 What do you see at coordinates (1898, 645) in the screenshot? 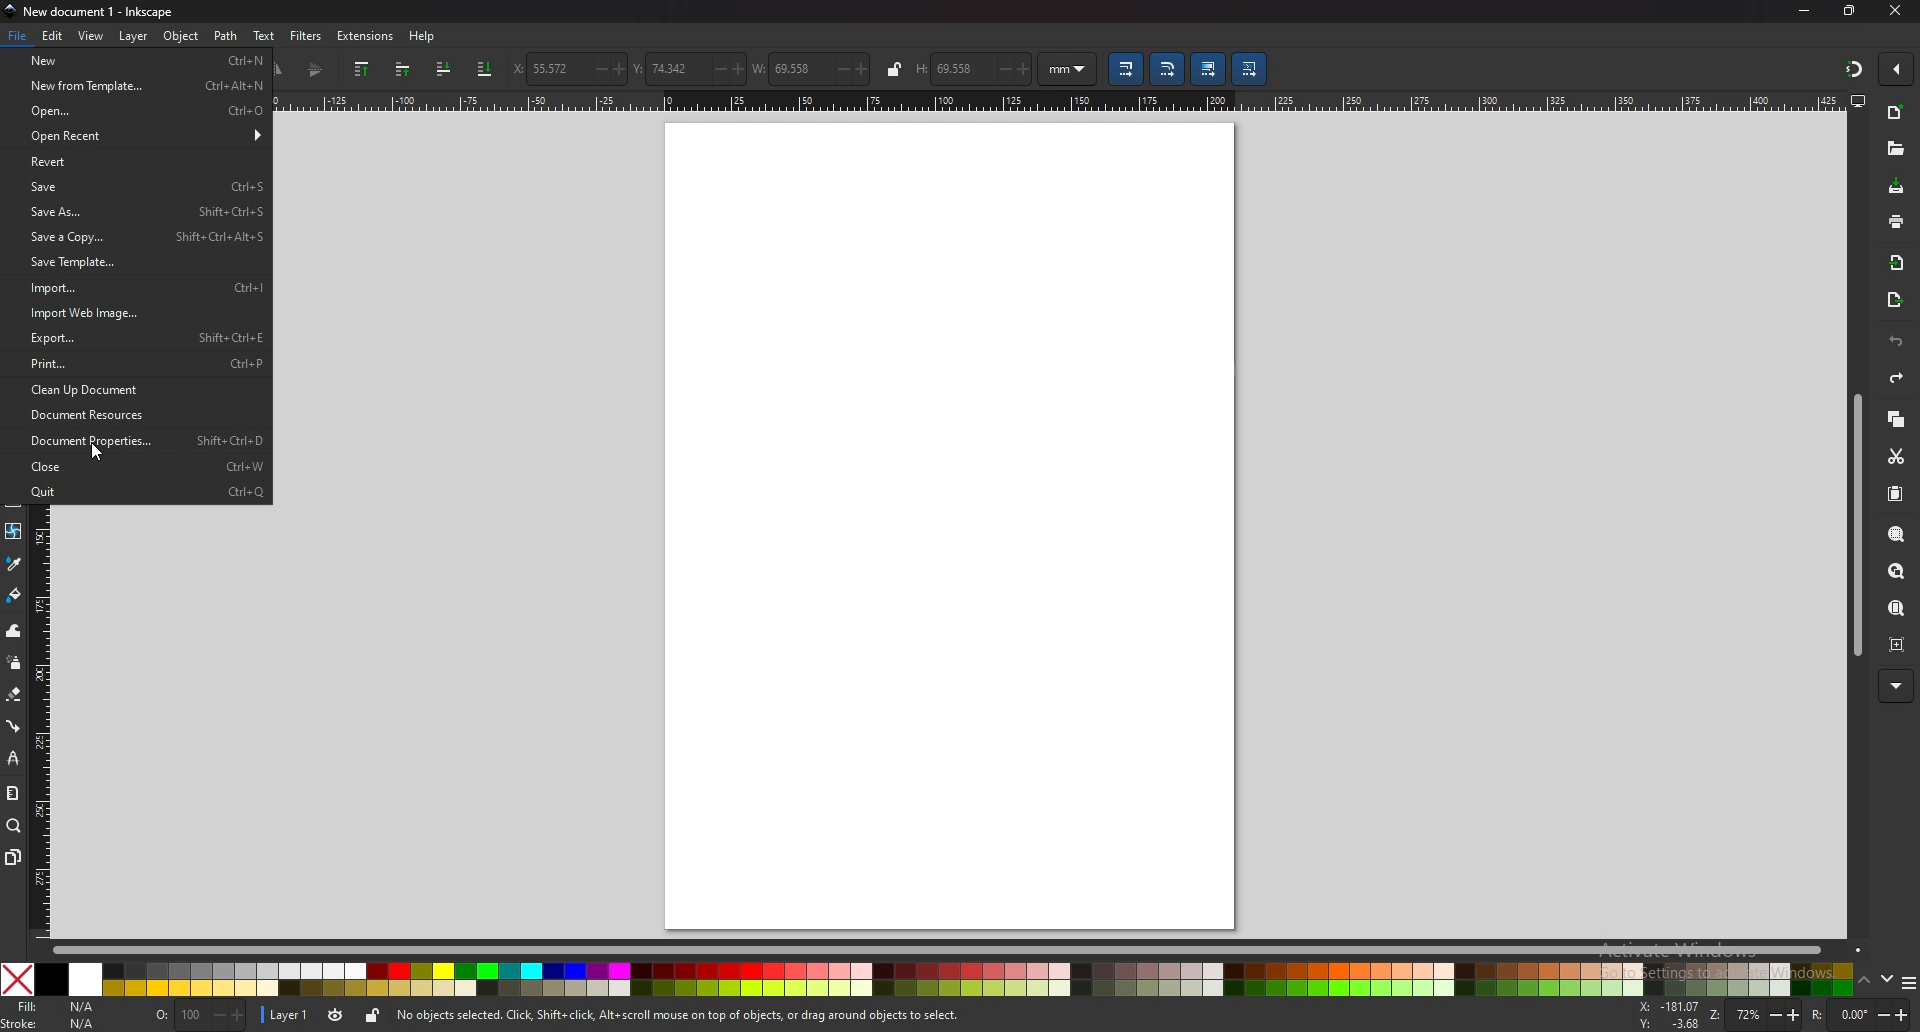
I see `zoom centre page` at bounding box center [1898, 645].